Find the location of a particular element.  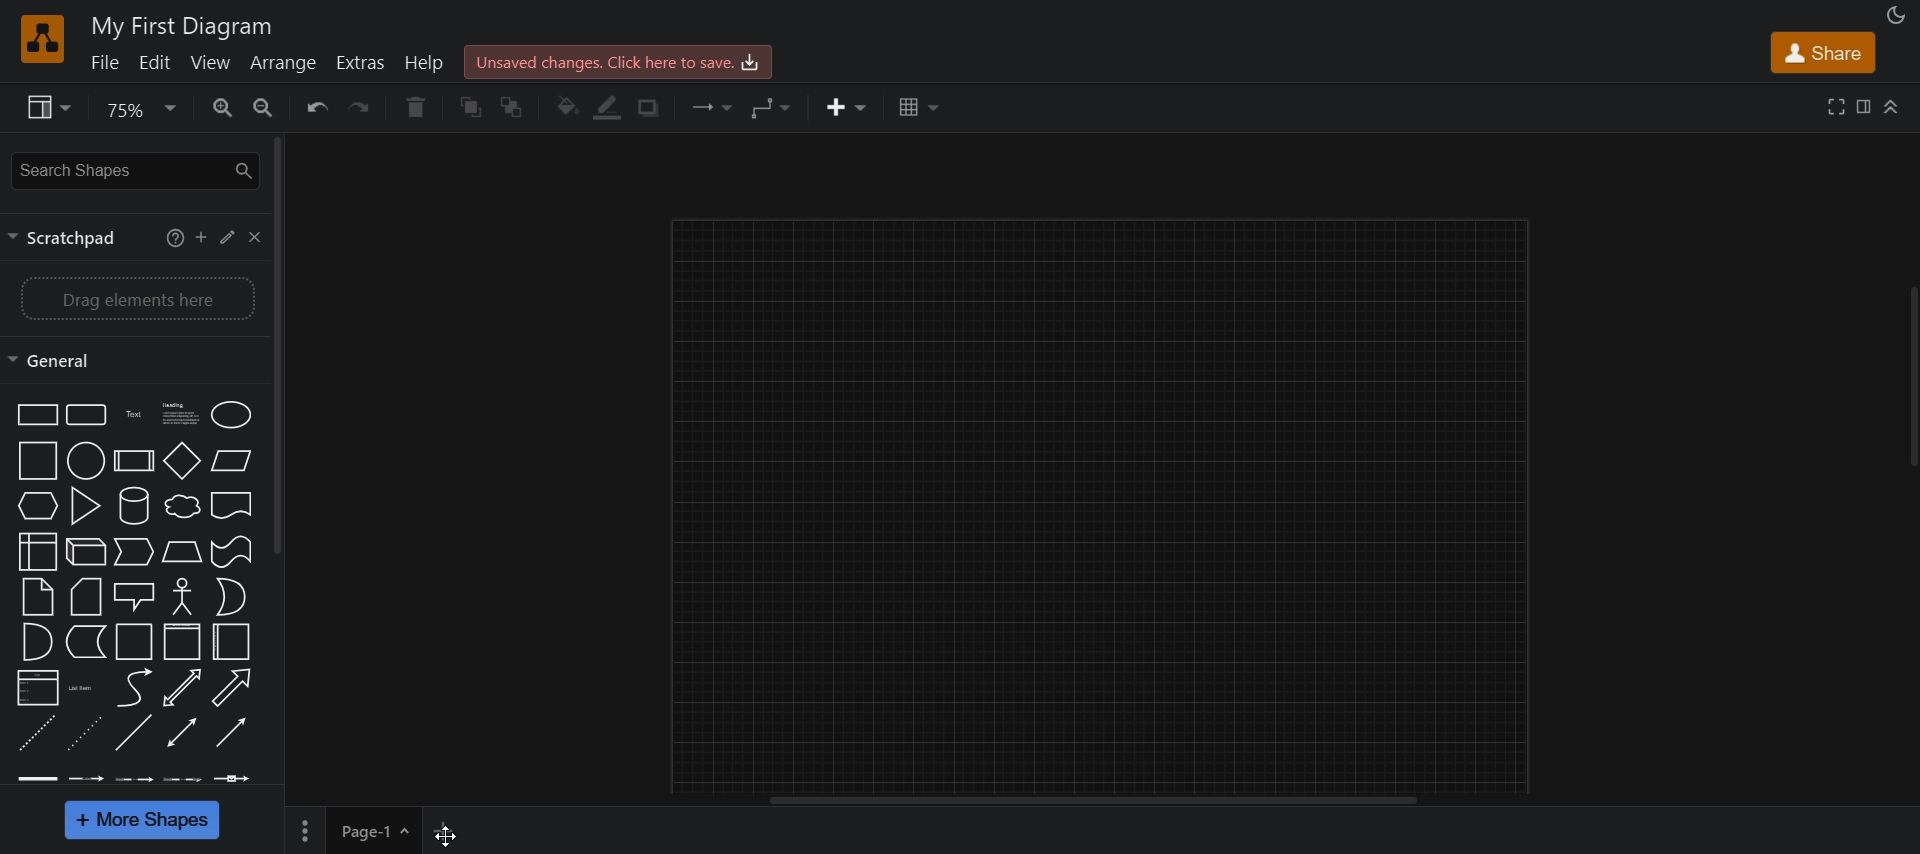

add new page is located at coordinates (456, 832).